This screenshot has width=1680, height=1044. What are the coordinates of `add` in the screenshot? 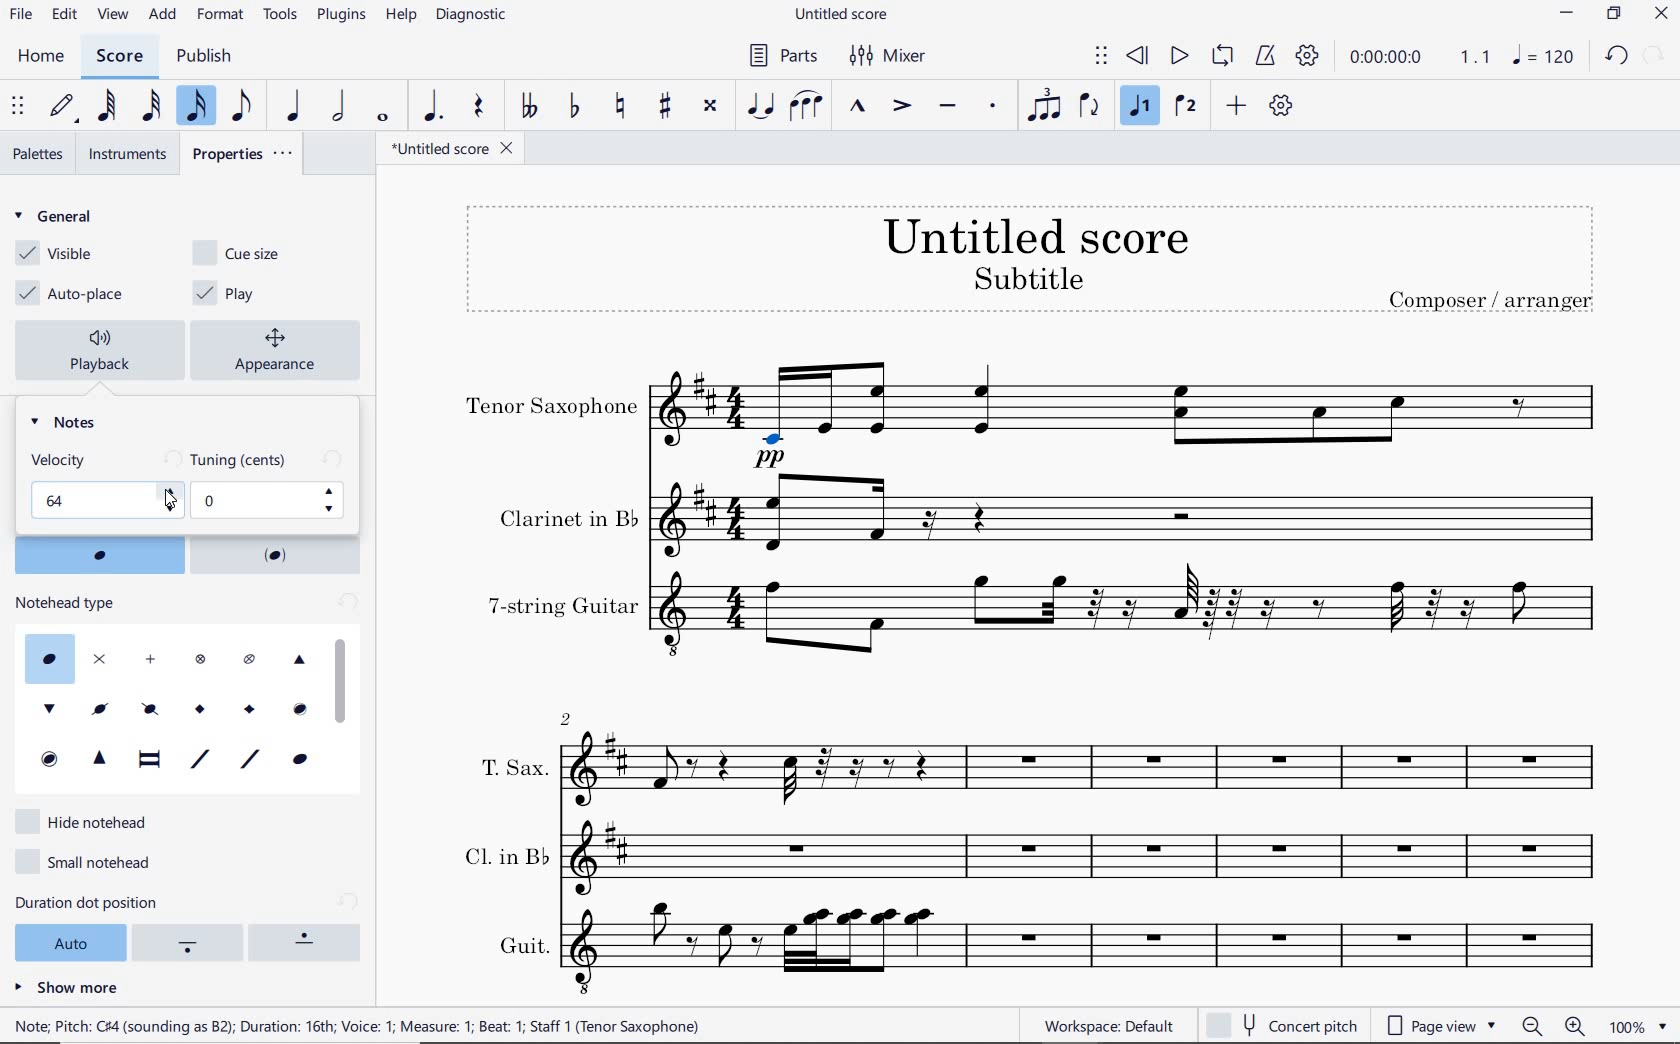 It's located at (163, 15).